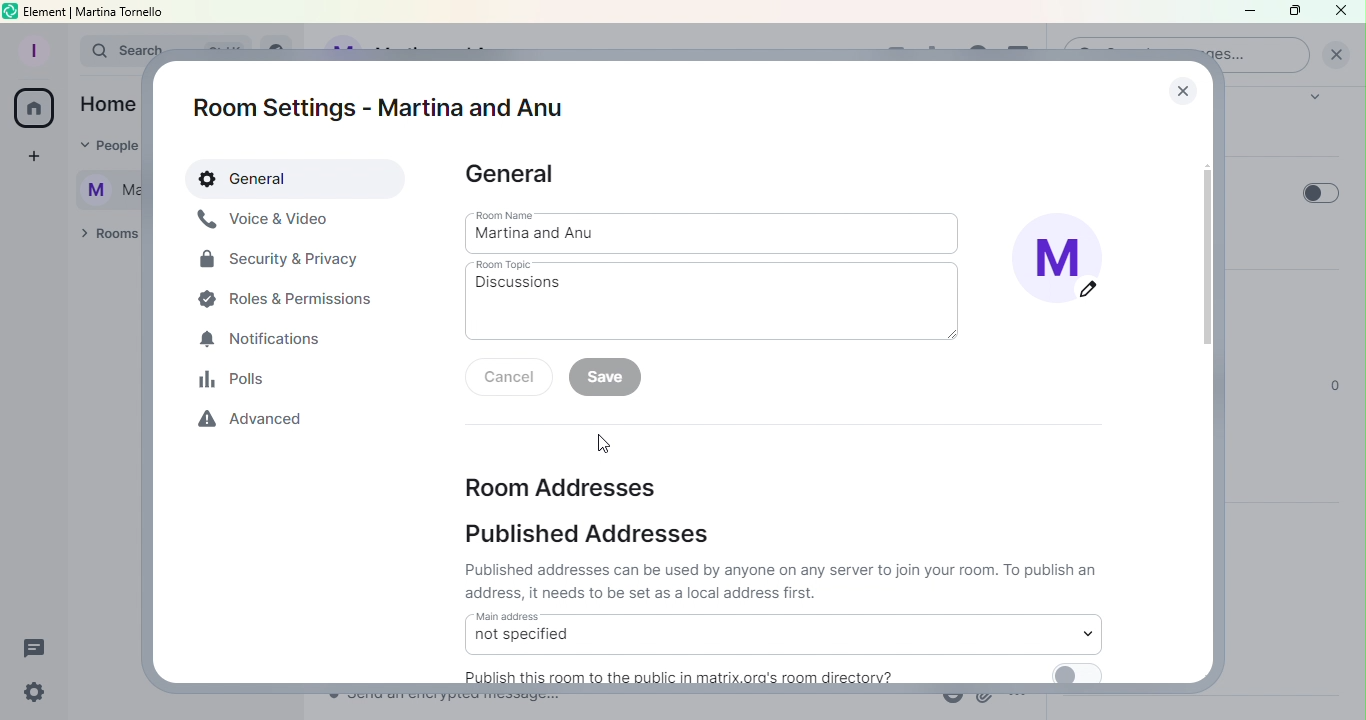 Image resolution: width=1366 pixels, height=720 pixels. Describe the element at coordinates (34, 111) in the screenshot. I see `Home` at that location.